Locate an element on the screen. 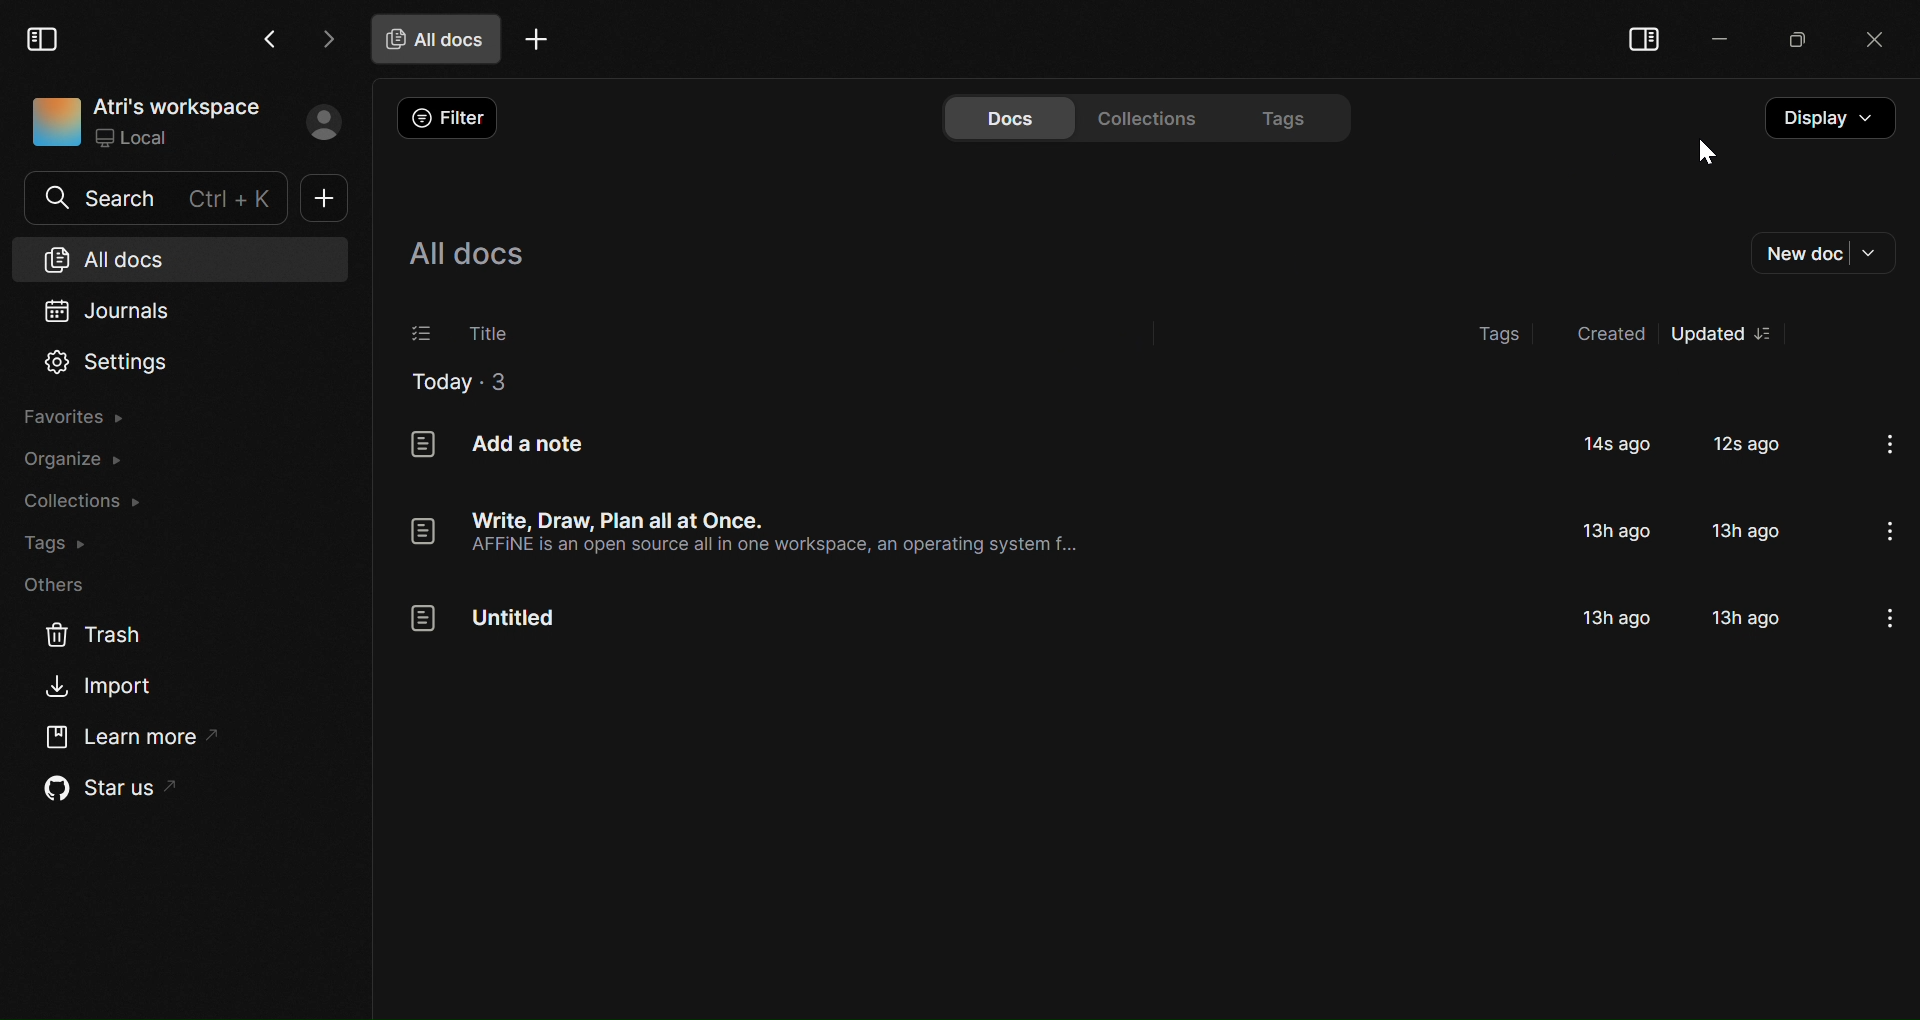  Collections is located at coordinates (1154, 116).